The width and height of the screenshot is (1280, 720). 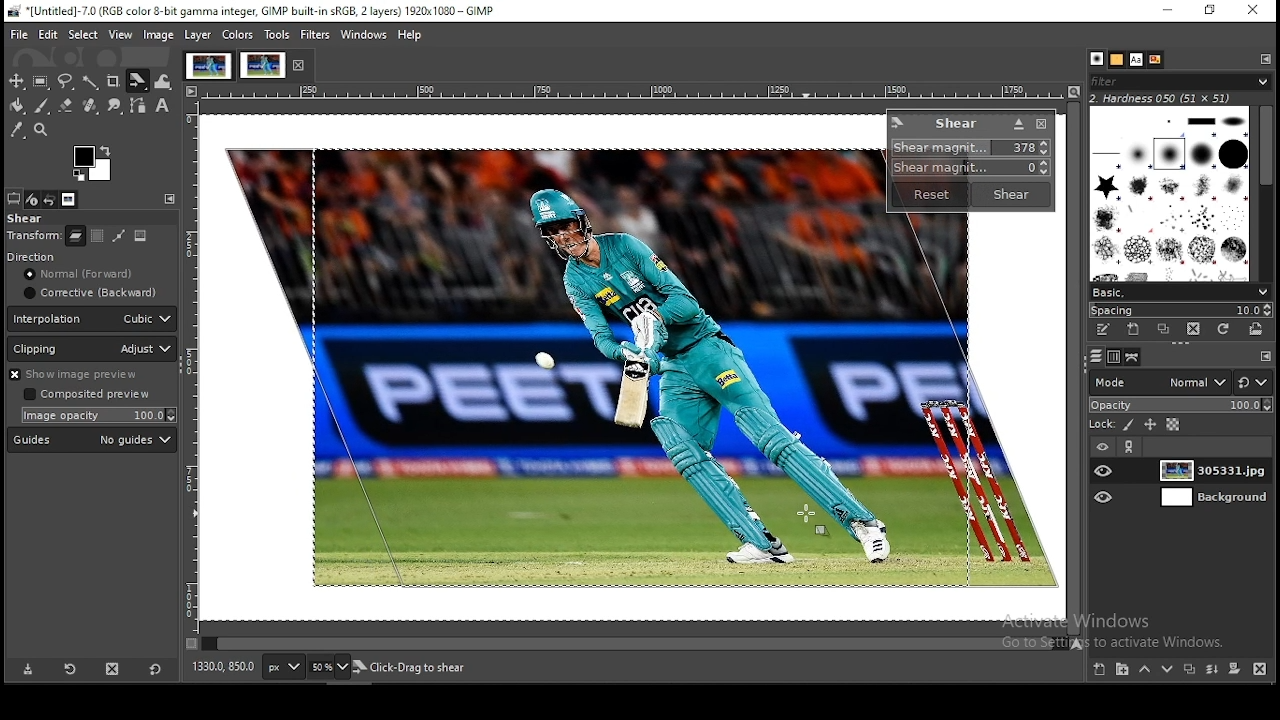 What do you see at coordinates (113, 105) in the screenshot?
I see `smudge tools` at bounding box center [113, 105].